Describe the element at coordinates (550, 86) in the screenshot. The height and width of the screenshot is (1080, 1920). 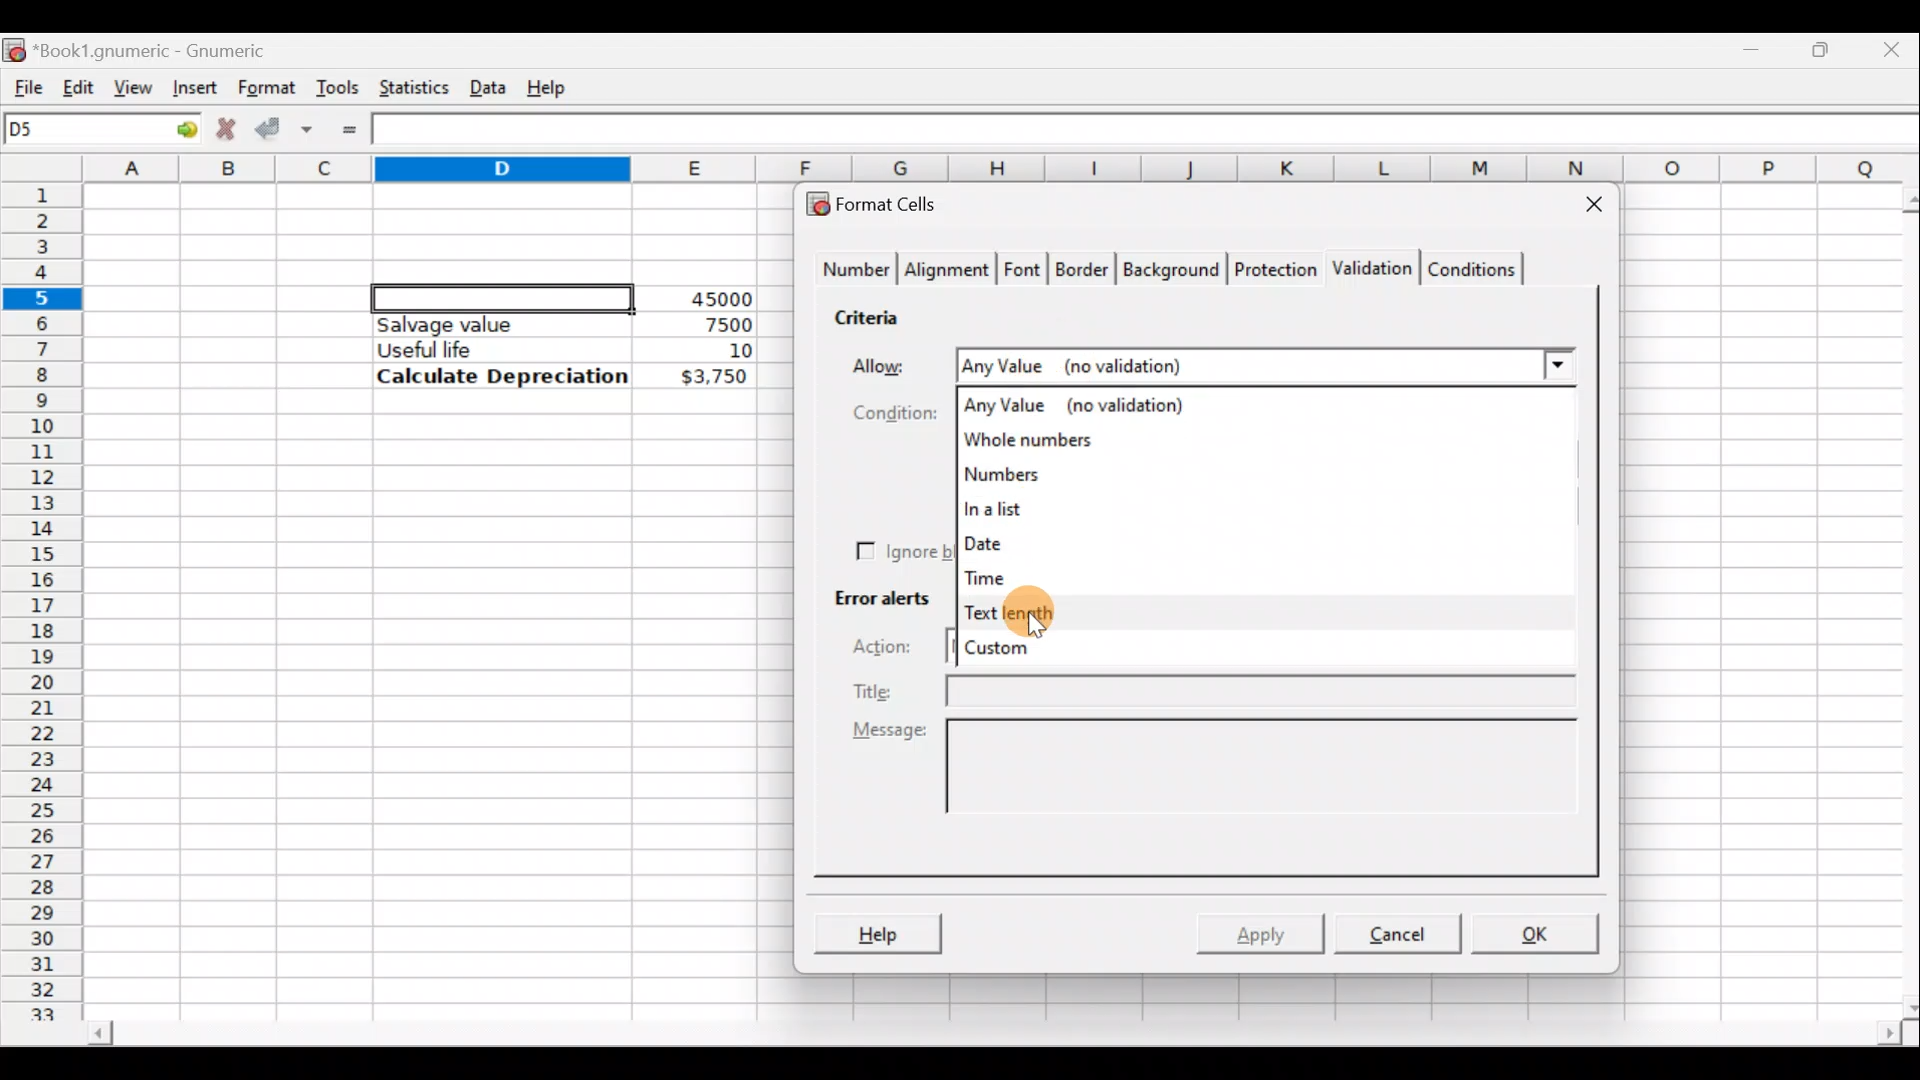
I see `Help` at that location.